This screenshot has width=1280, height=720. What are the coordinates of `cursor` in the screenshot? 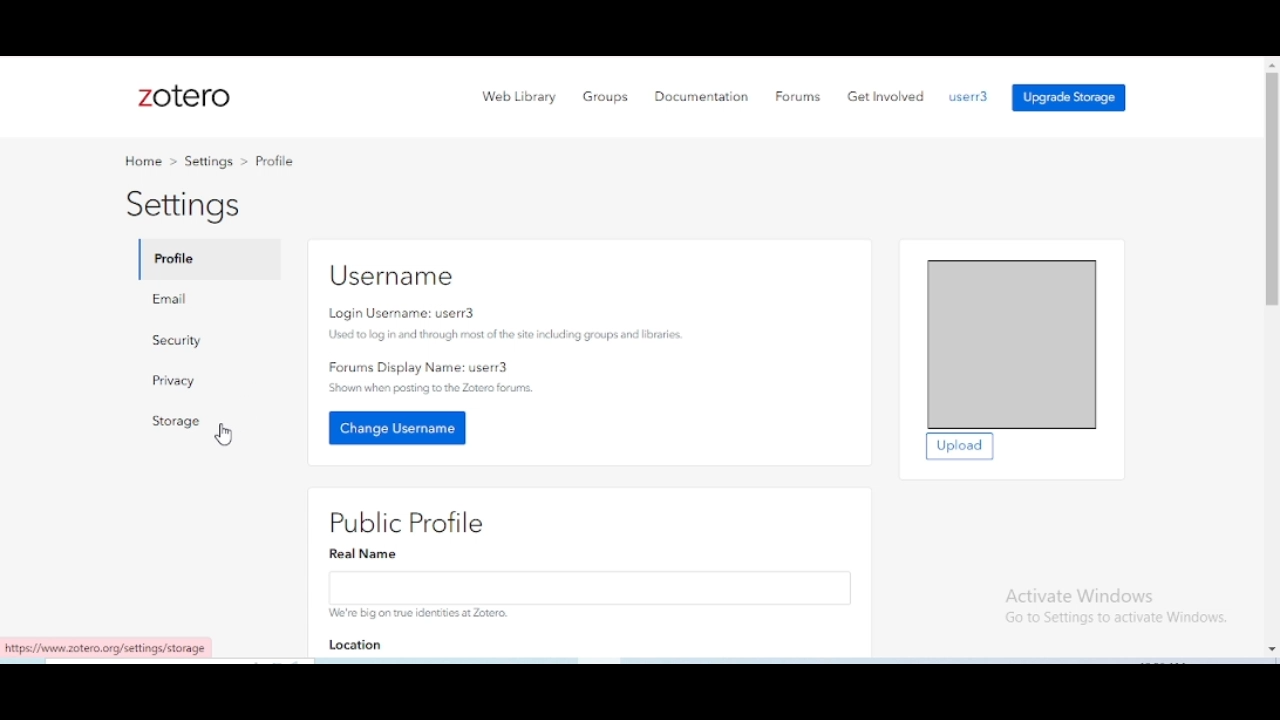 It's located at (224, 435).